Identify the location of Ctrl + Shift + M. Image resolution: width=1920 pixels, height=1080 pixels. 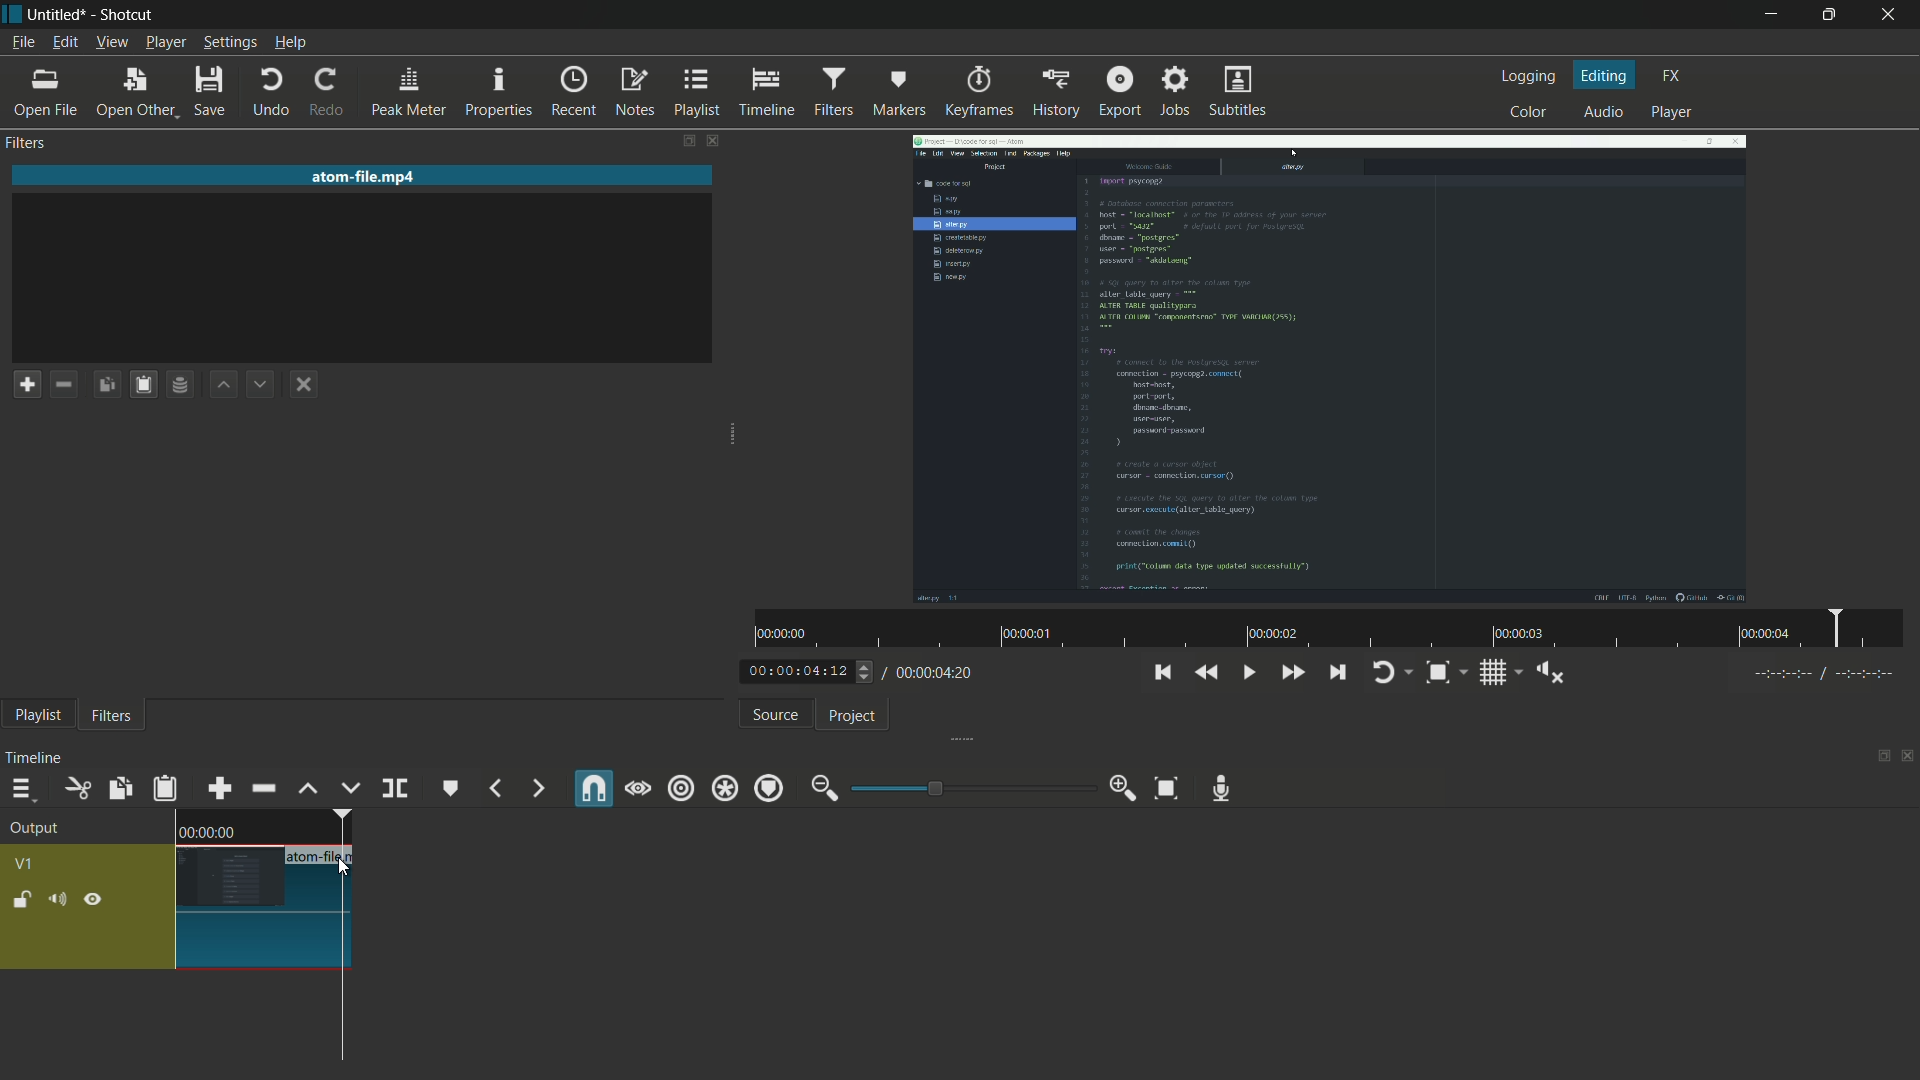
(522, 867).